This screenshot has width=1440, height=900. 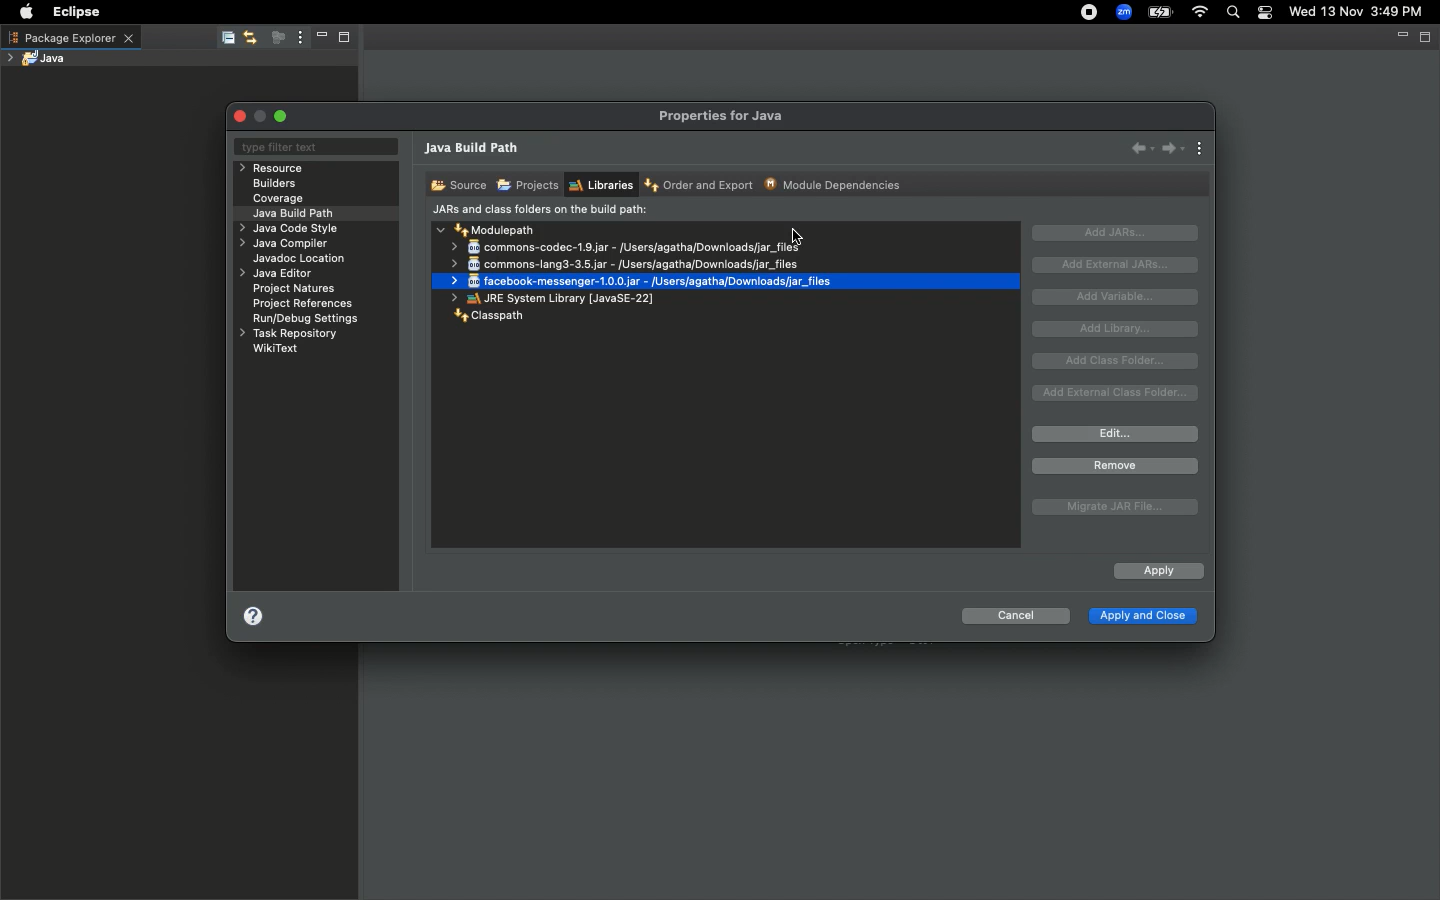 I want to click on Order and export, so click(x=701, y=186).